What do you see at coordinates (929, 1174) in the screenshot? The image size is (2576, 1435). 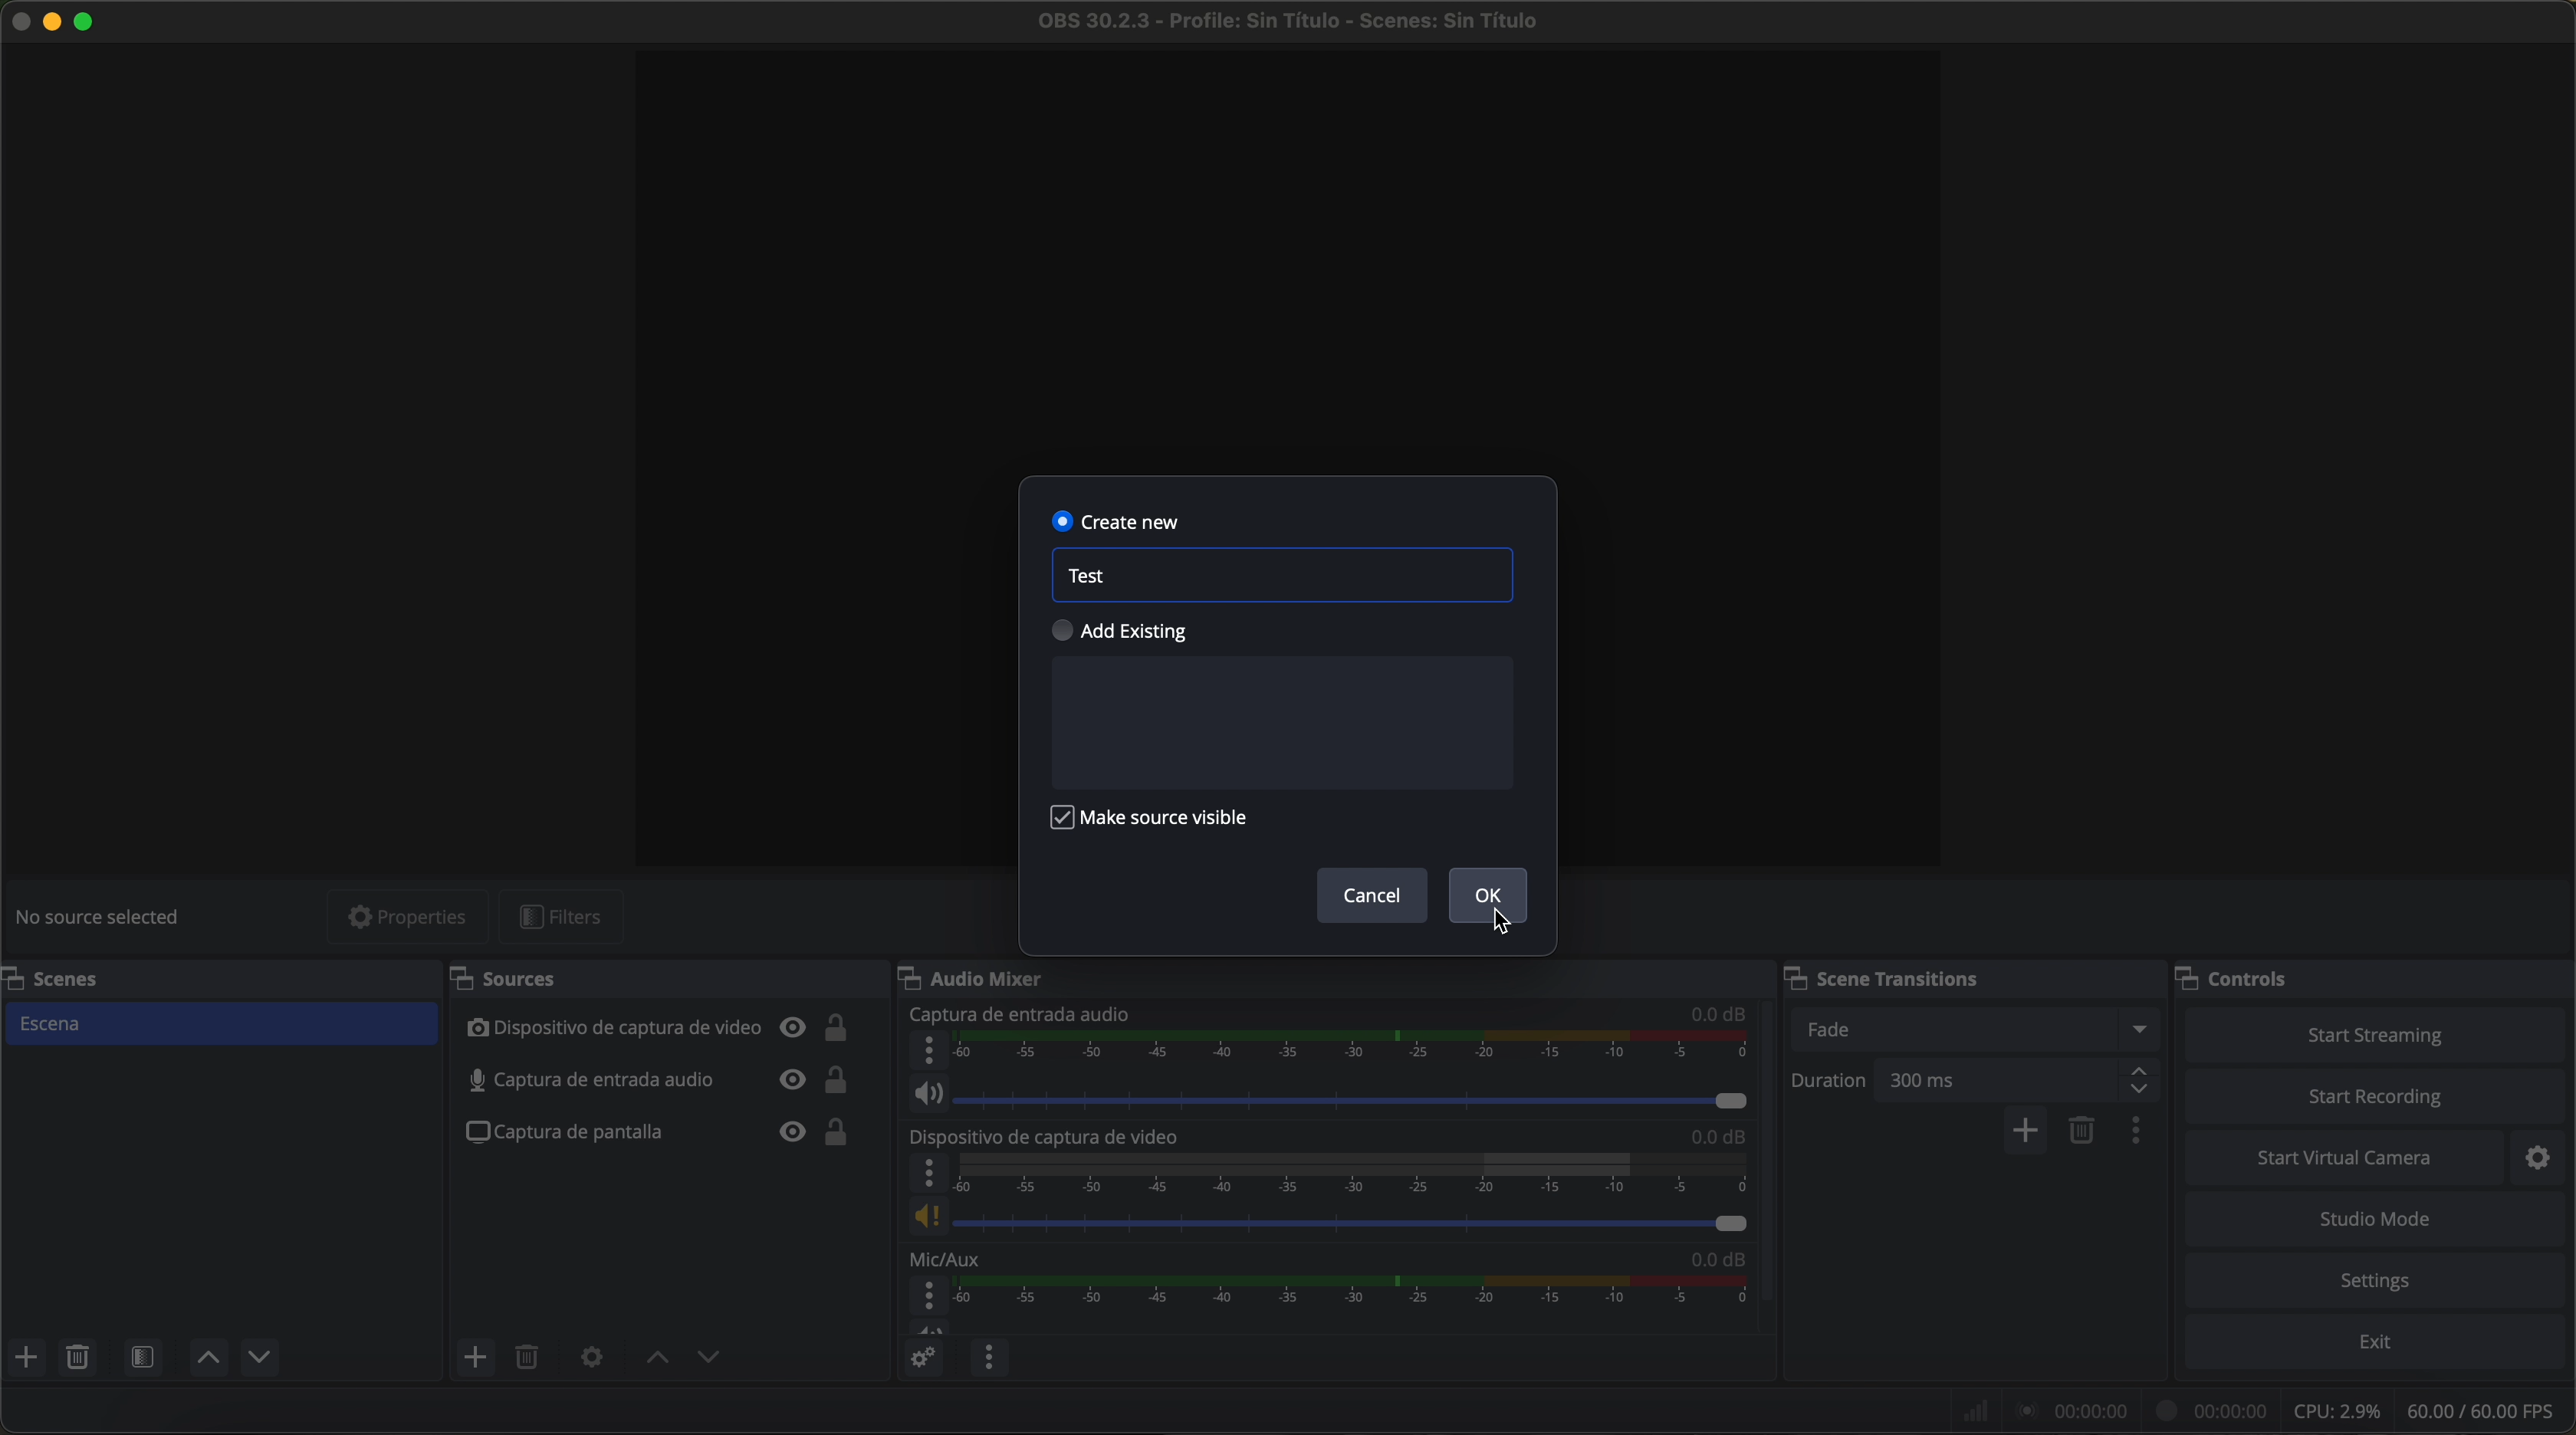 I see `more options` at bounding box center [929, 1174].